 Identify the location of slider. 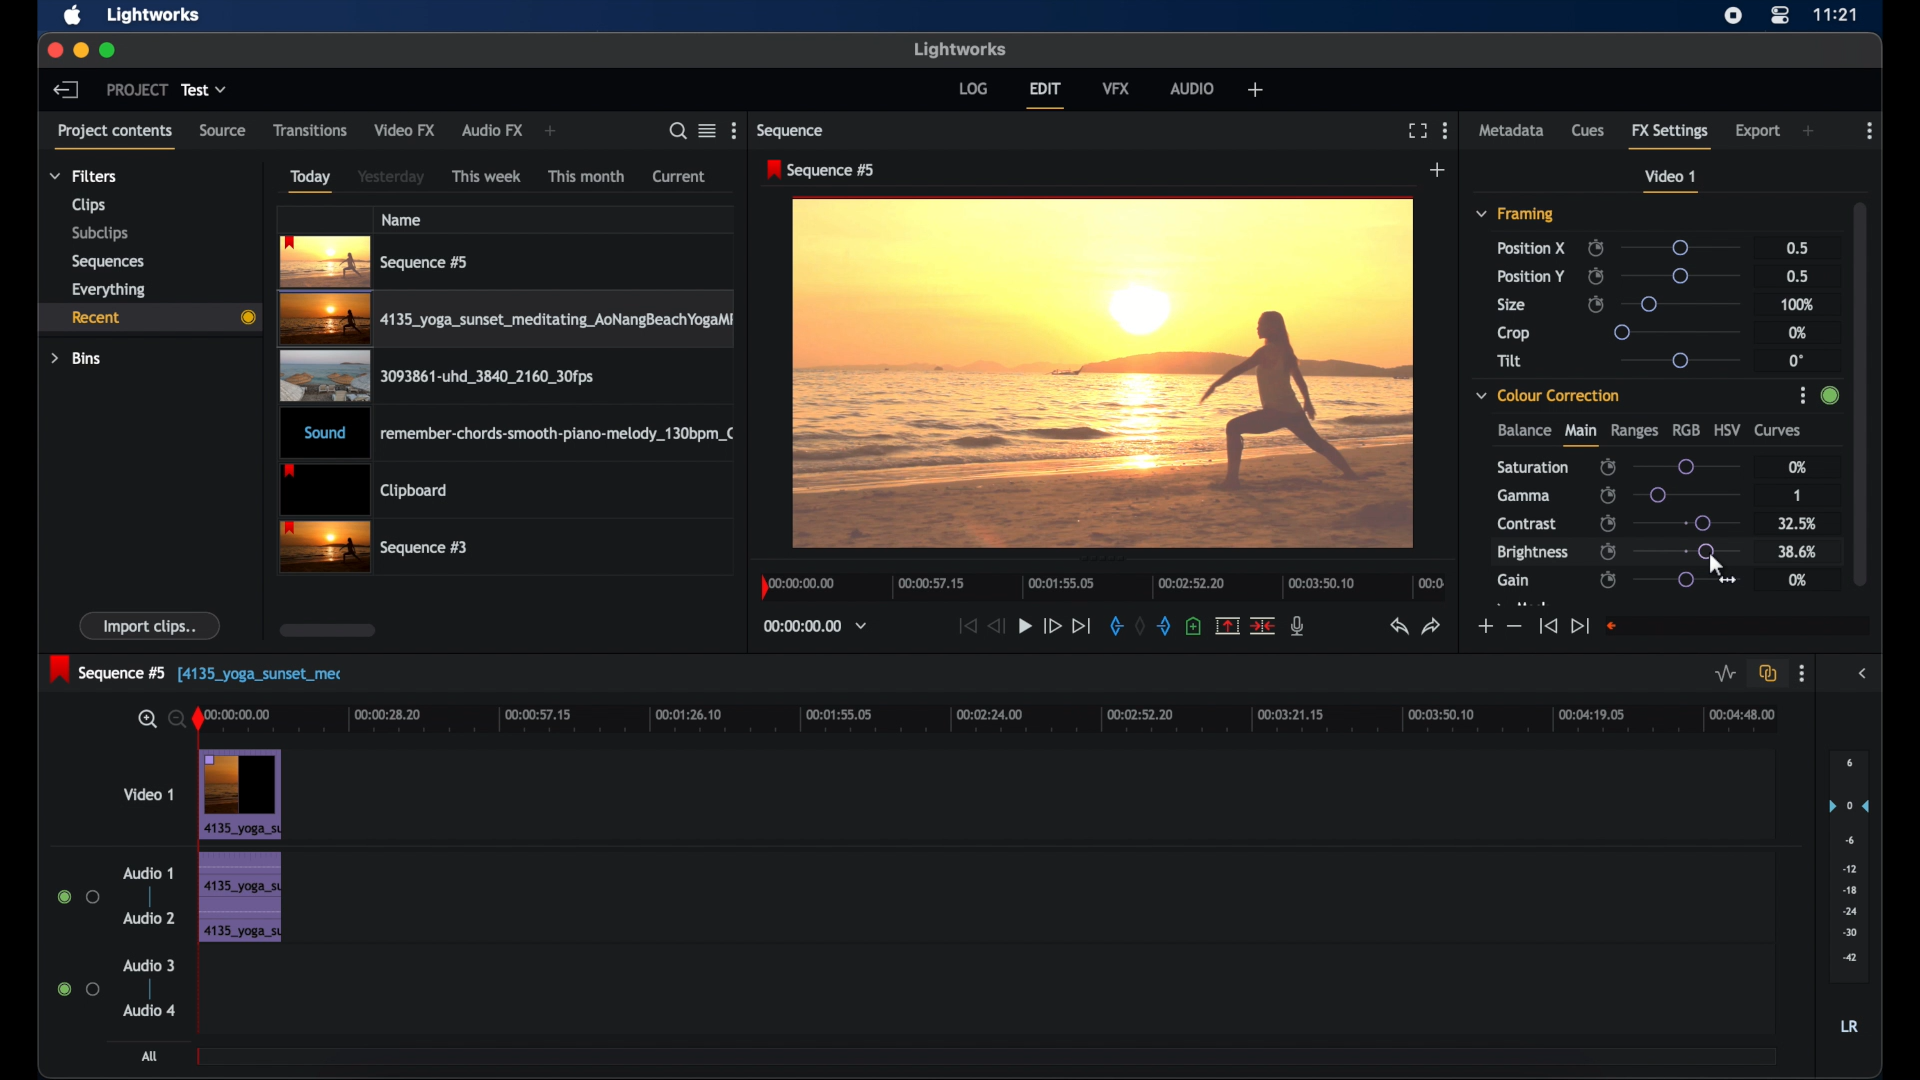
(1679, 248).